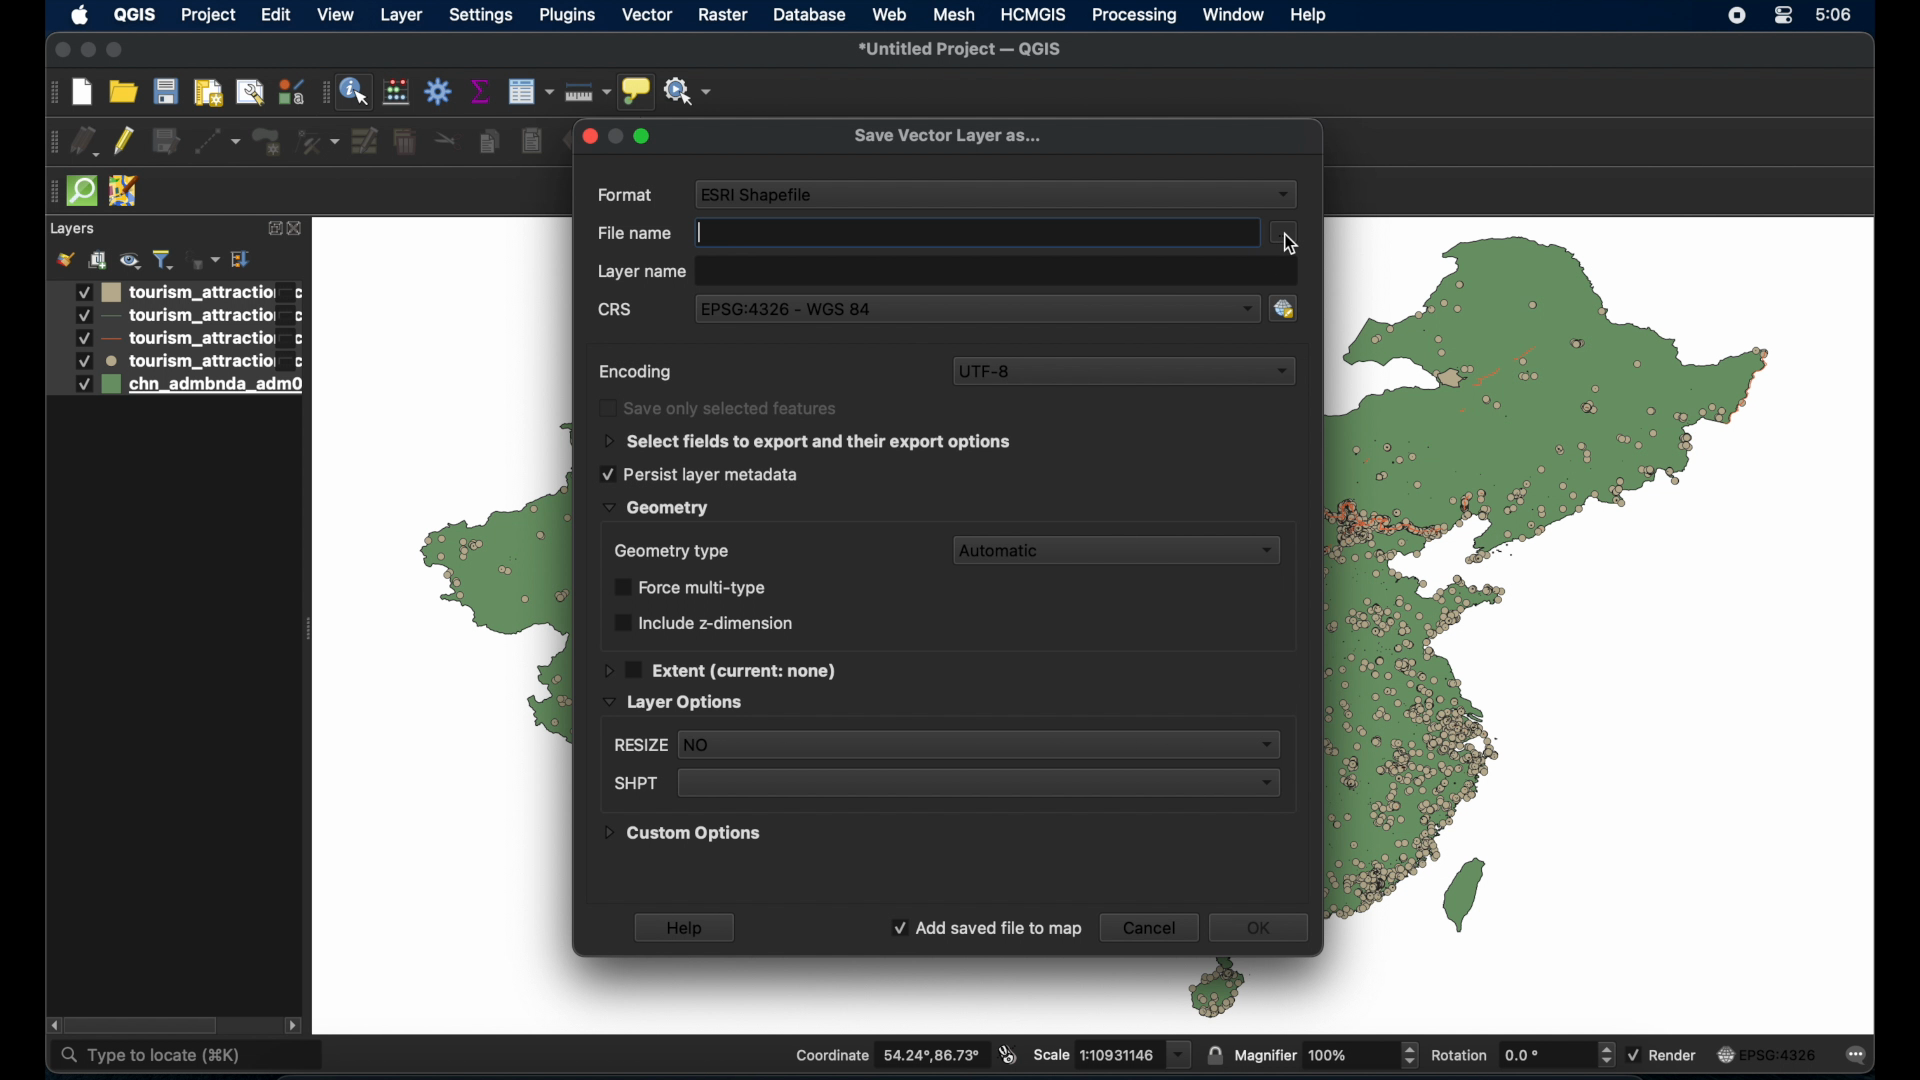 This screenshot has height=1080, width=1920. I want to click on project, so click(205, 15).